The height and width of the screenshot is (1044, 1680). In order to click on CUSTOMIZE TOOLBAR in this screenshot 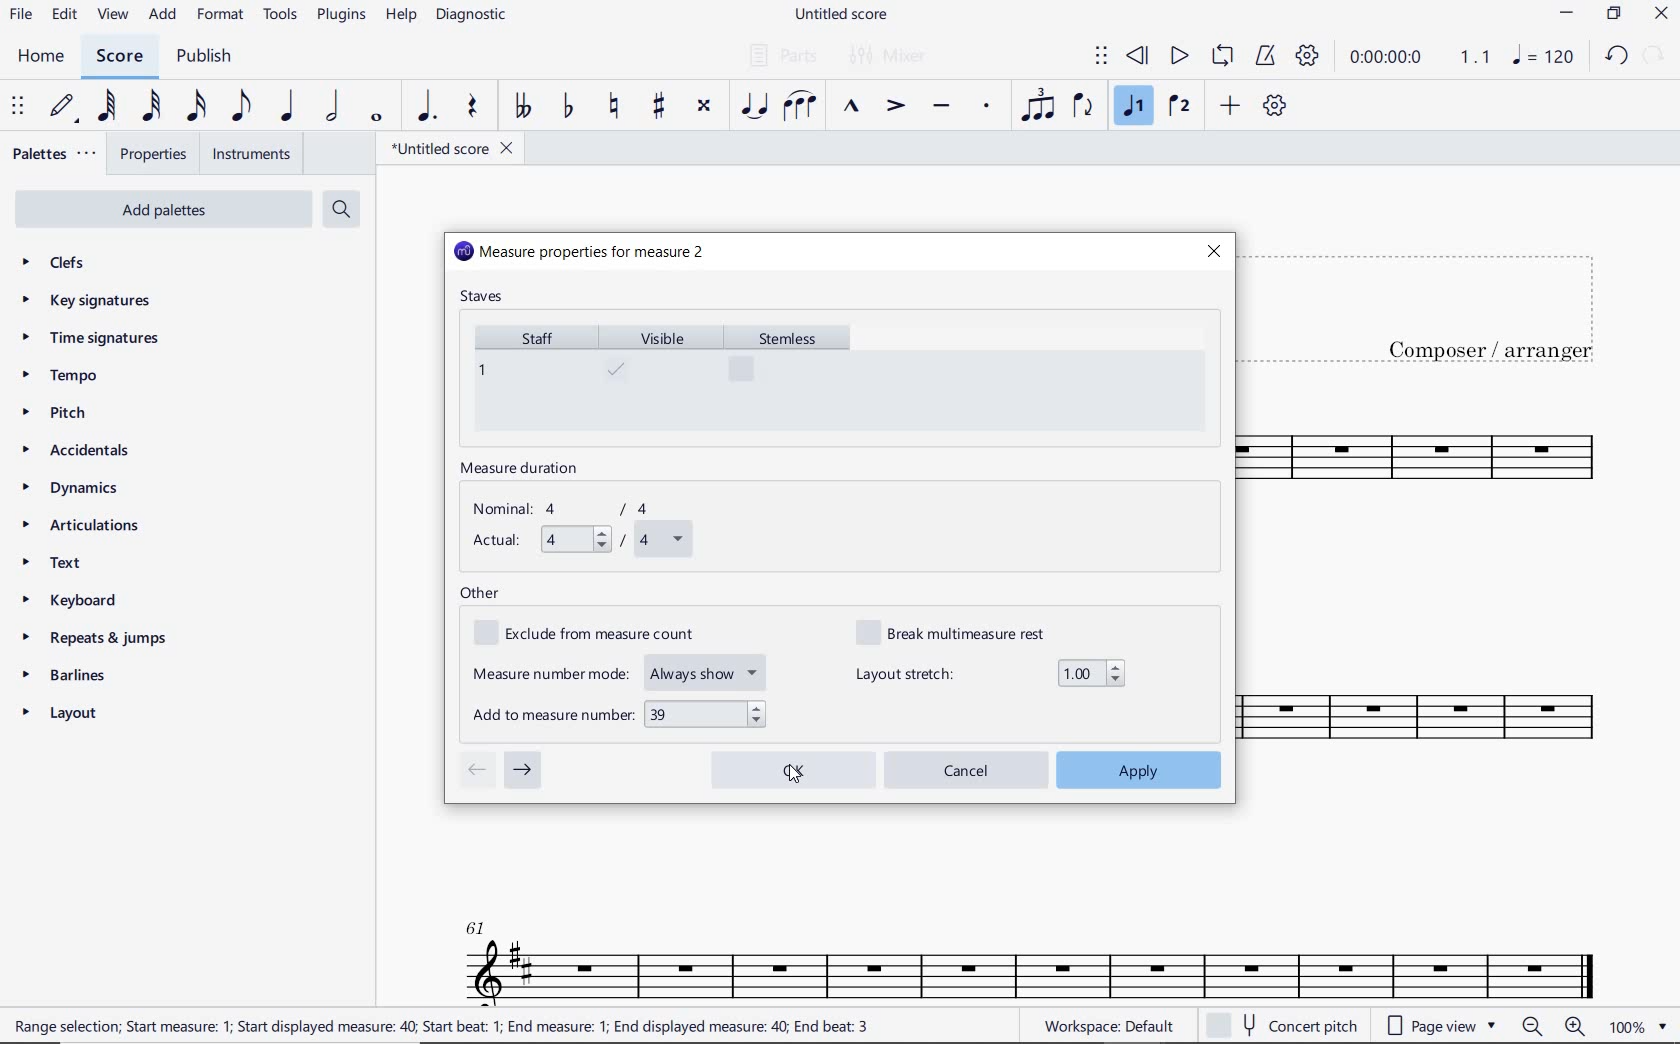, I will do `click(1275, 106)`.